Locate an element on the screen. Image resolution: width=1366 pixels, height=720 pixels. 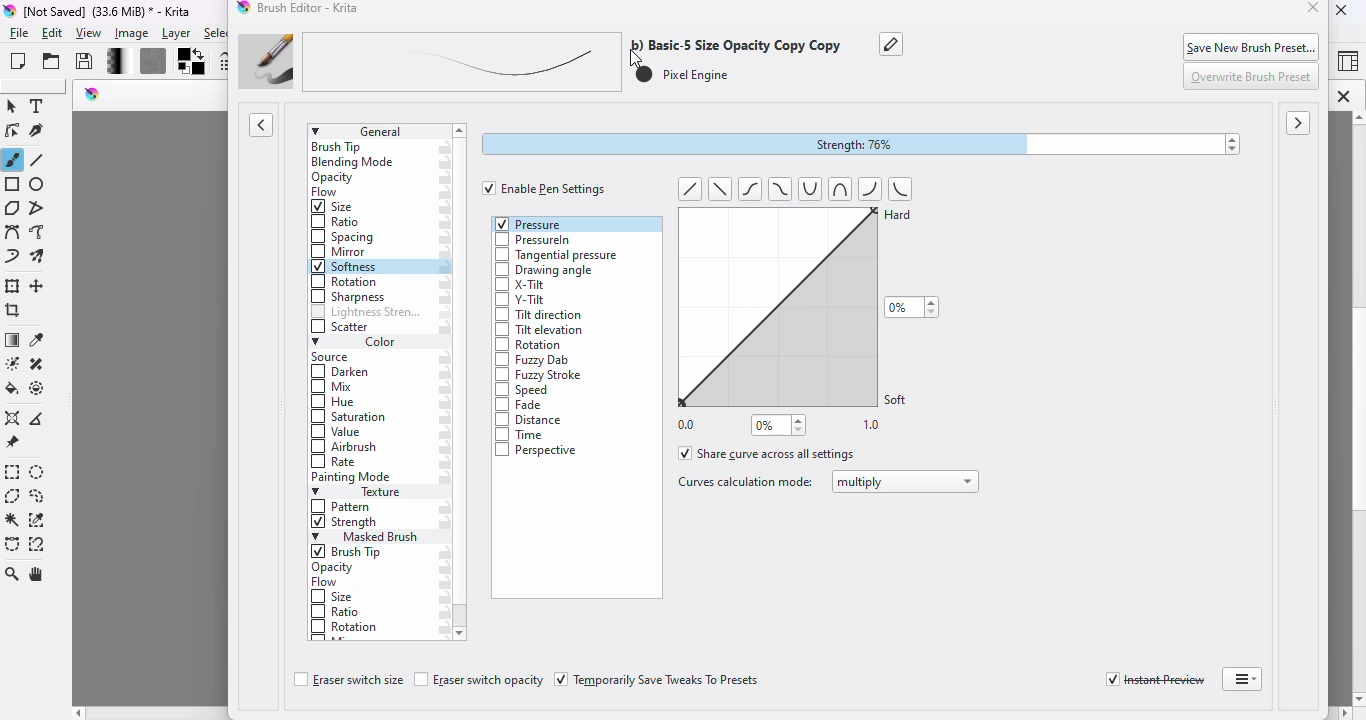
brush preset name is located at coordinates (534, 62).